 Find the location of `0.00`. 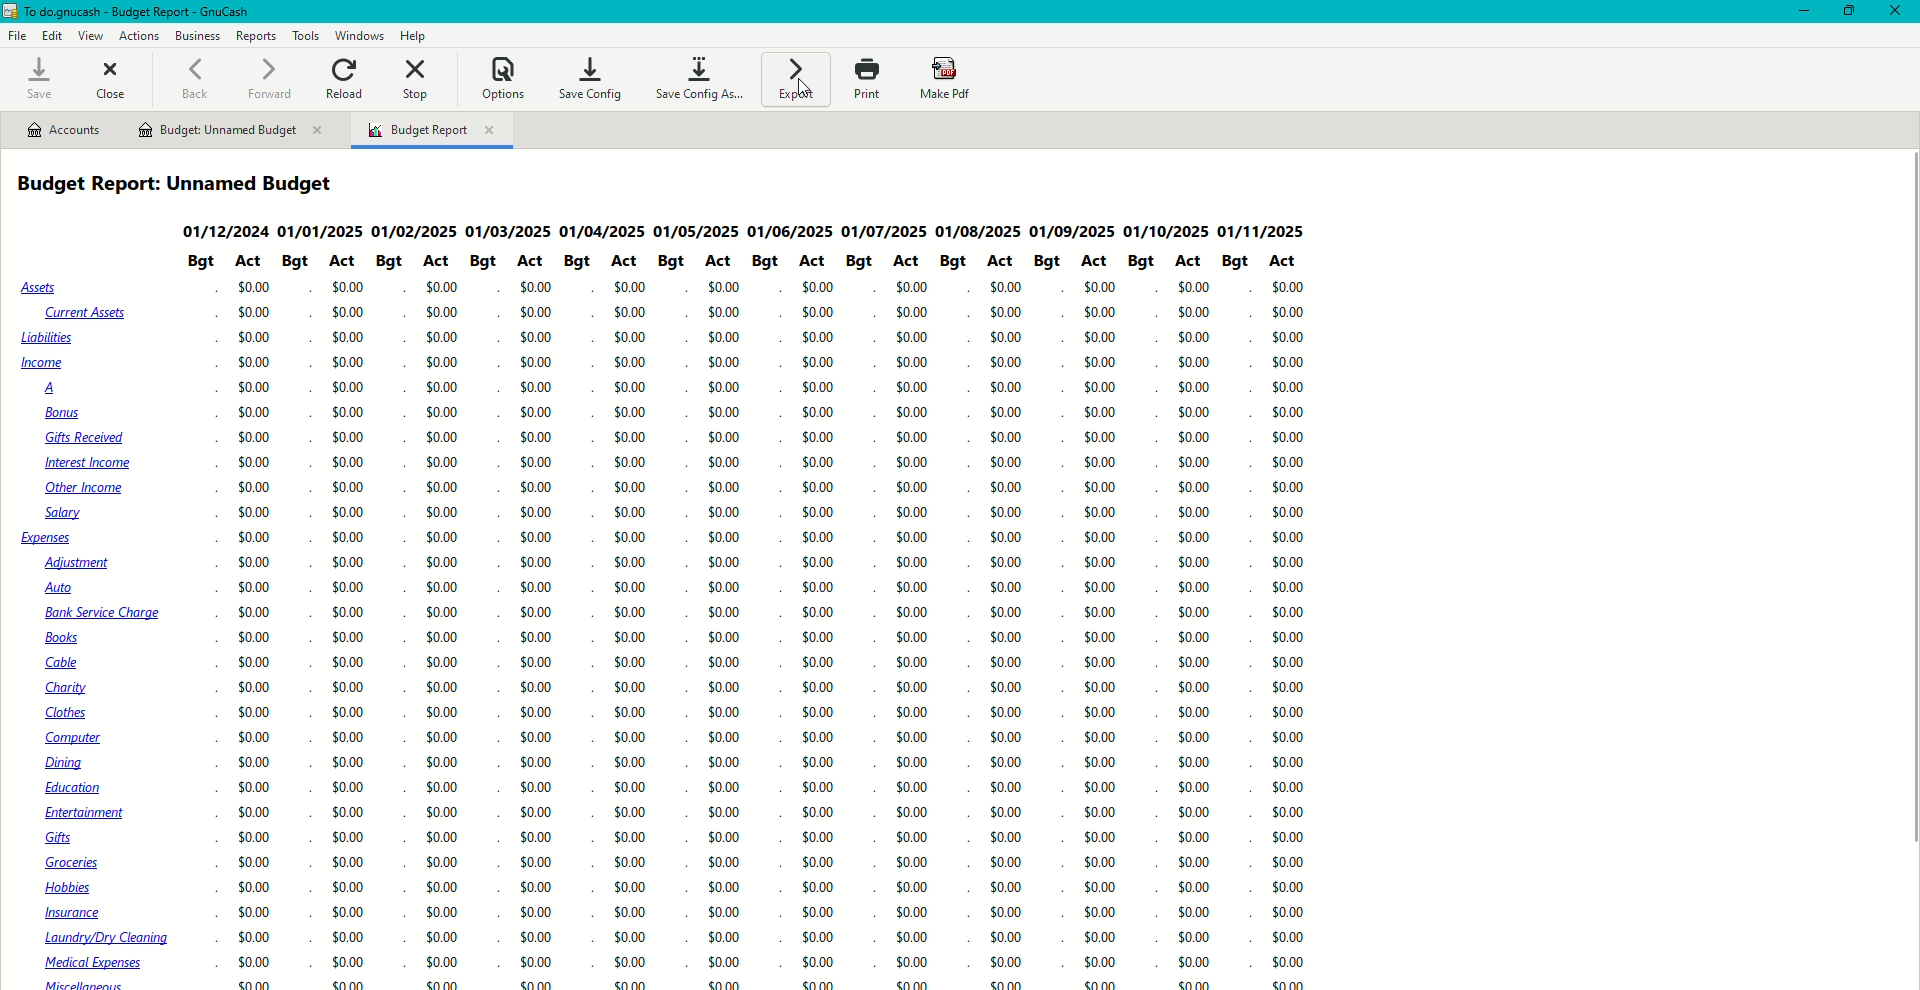

0.00 is located at coordinates (350, 636).